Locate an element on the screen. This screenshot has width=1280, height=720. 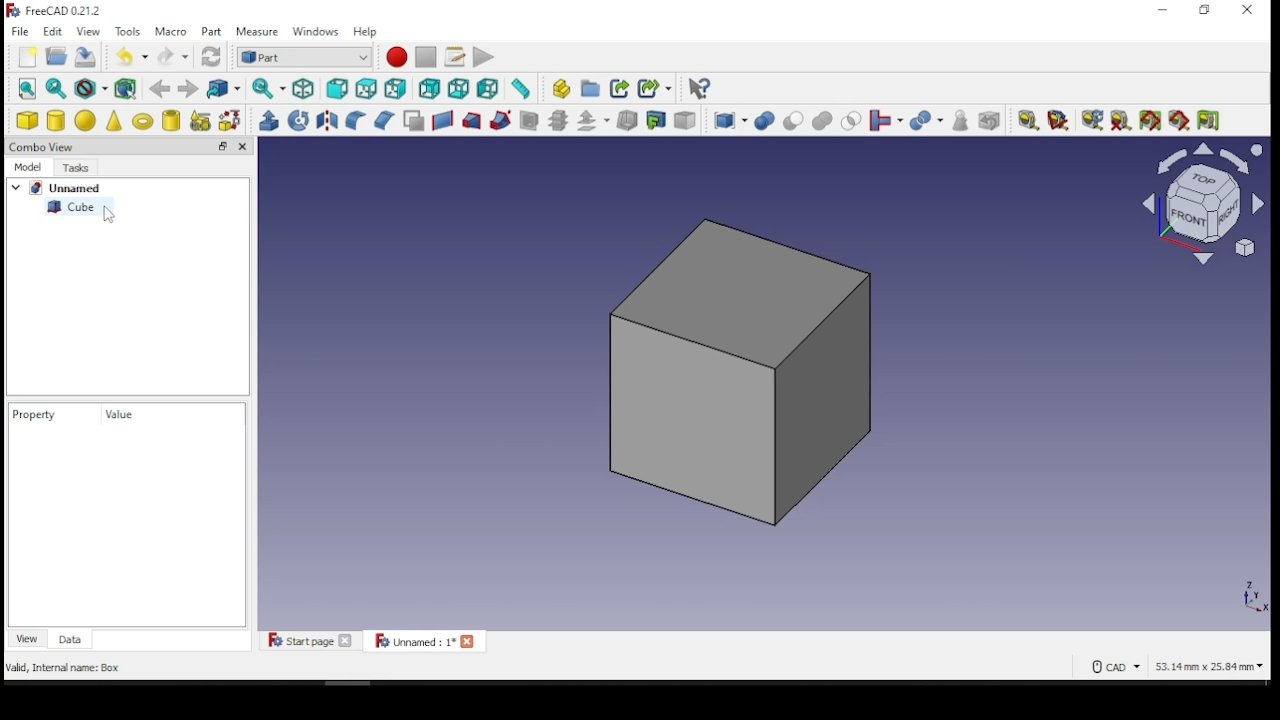
make link is located at coordinates (621, 90).